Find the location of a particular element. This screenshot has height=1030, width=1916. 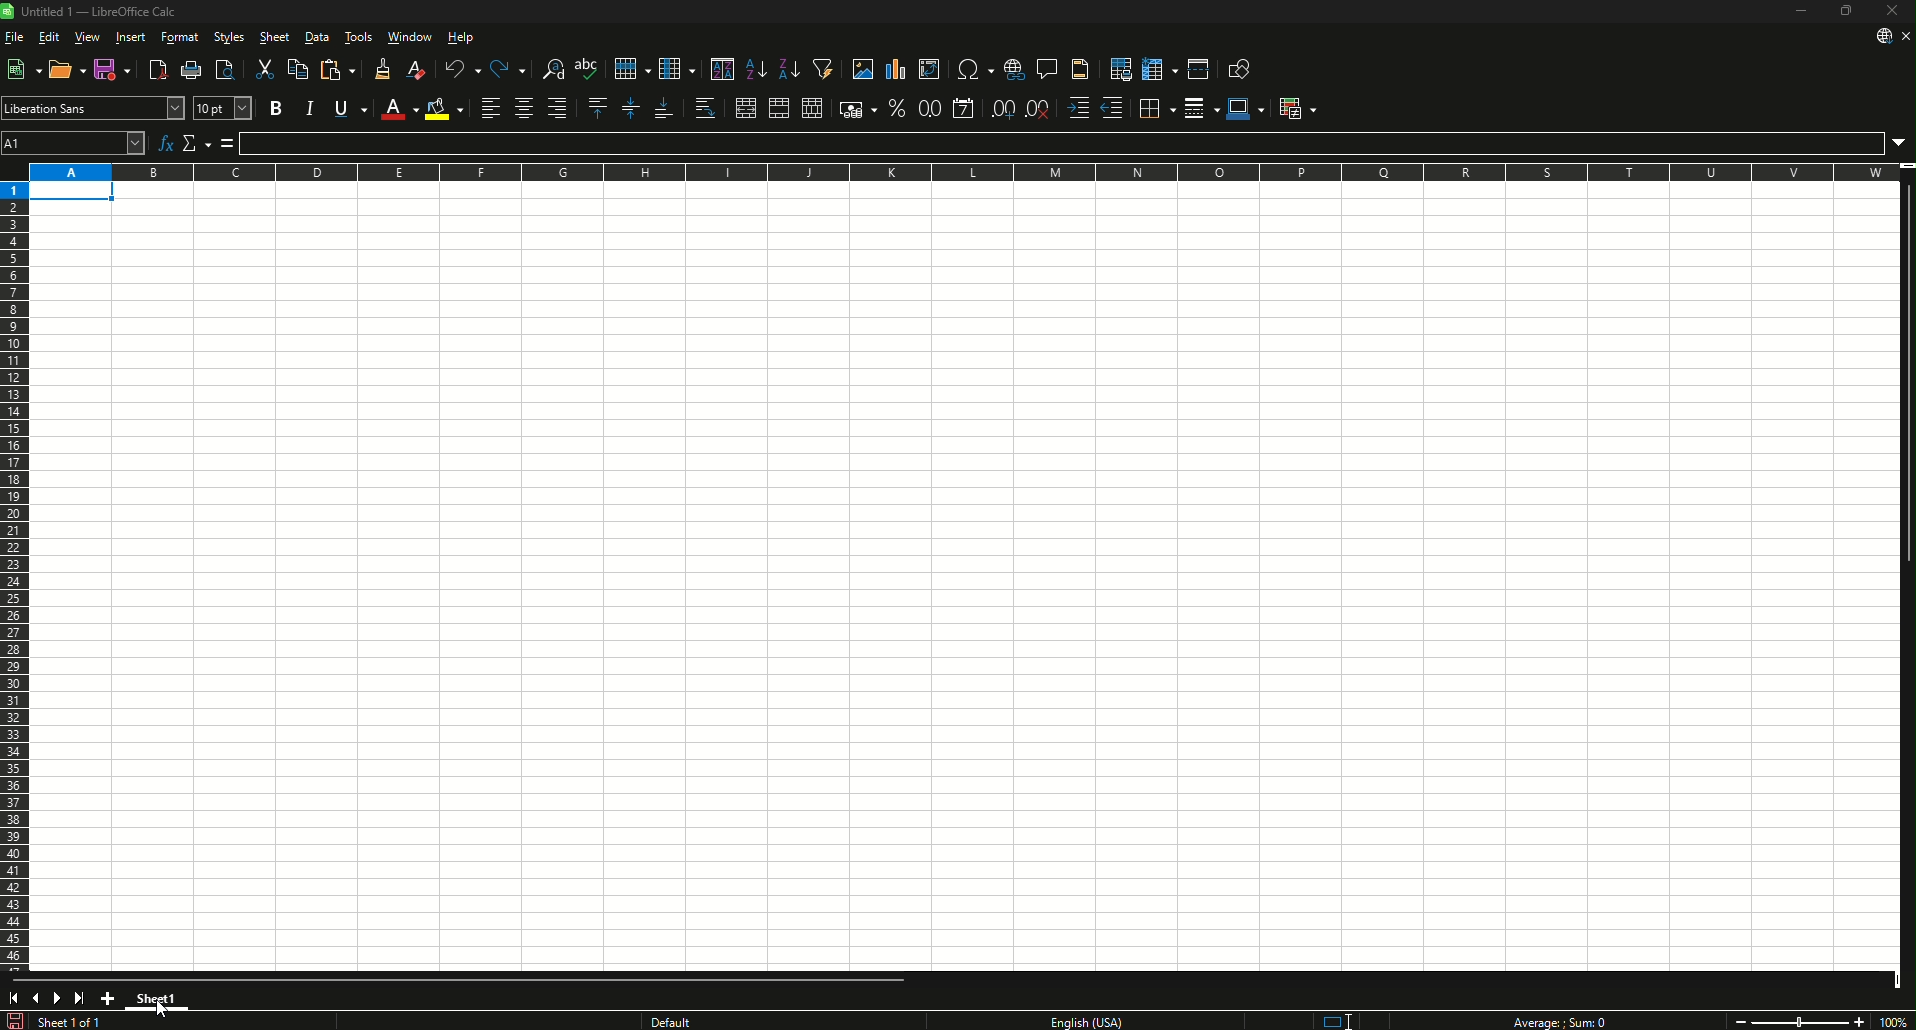

Font Size is located at coordinates (223, 108).